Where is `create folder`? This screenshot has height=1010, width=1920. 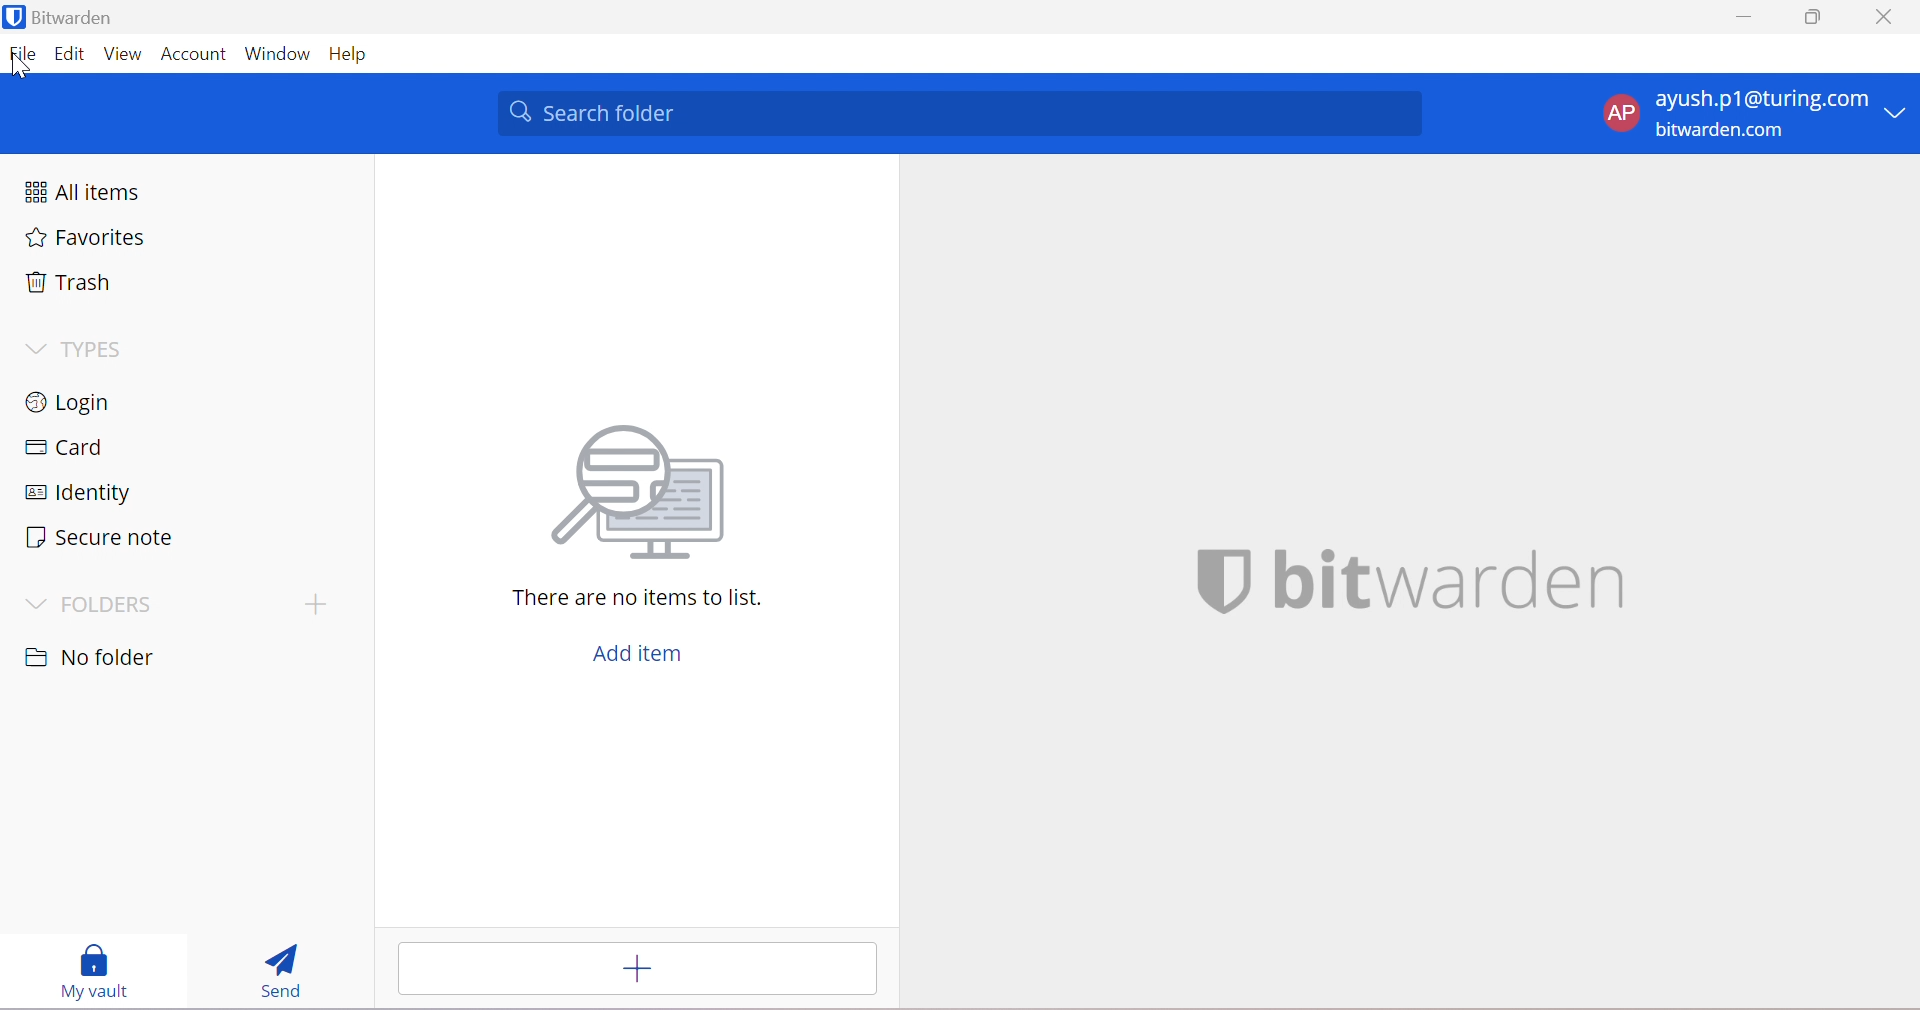
create folder is located at coordinates (311, 606).